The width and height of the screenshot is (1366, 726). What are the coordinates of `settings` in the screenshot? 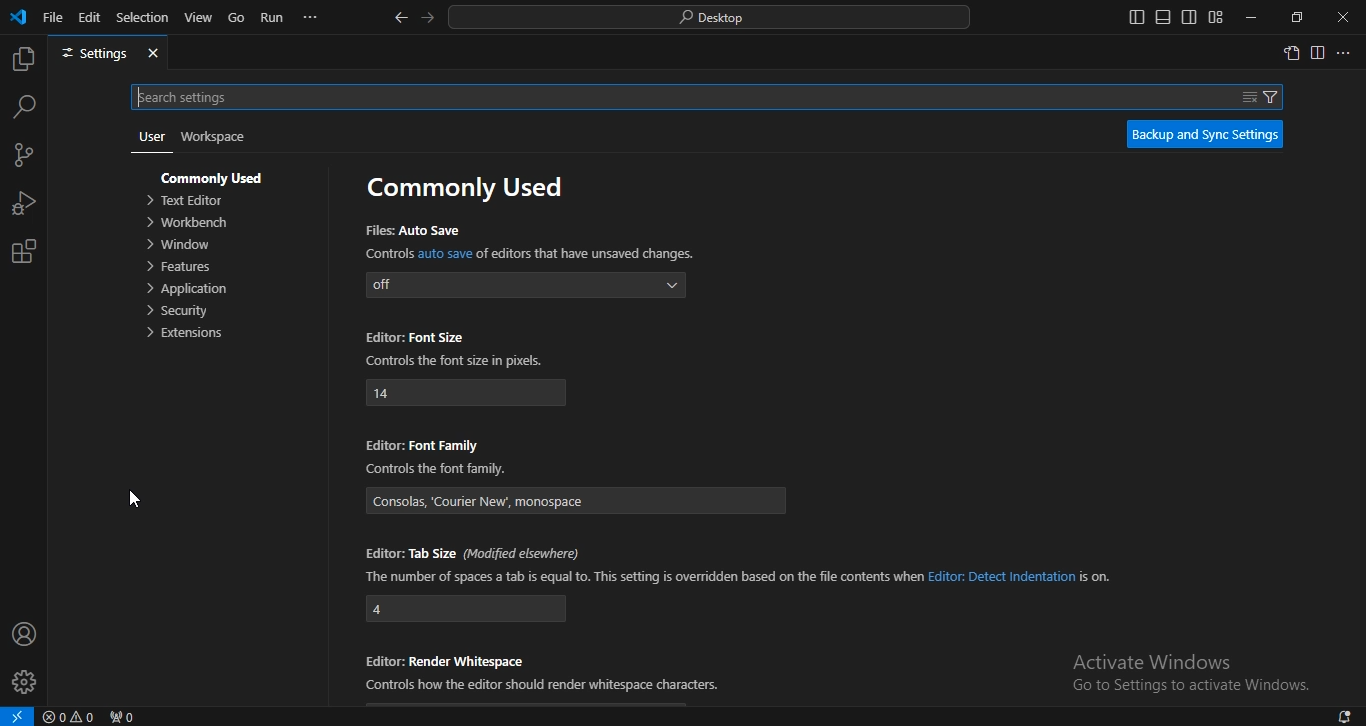 It's located at (91, 54).